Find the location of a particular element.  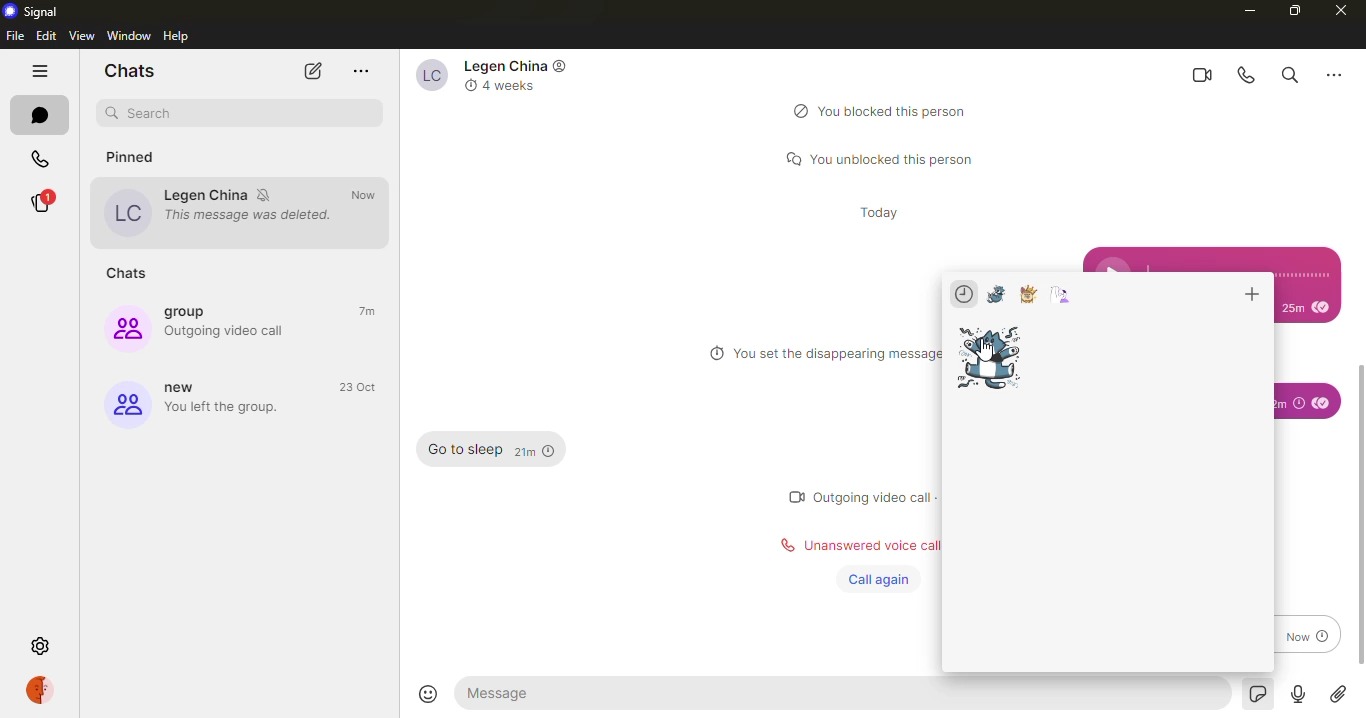

clock logo is located at coordinates (713, 353).